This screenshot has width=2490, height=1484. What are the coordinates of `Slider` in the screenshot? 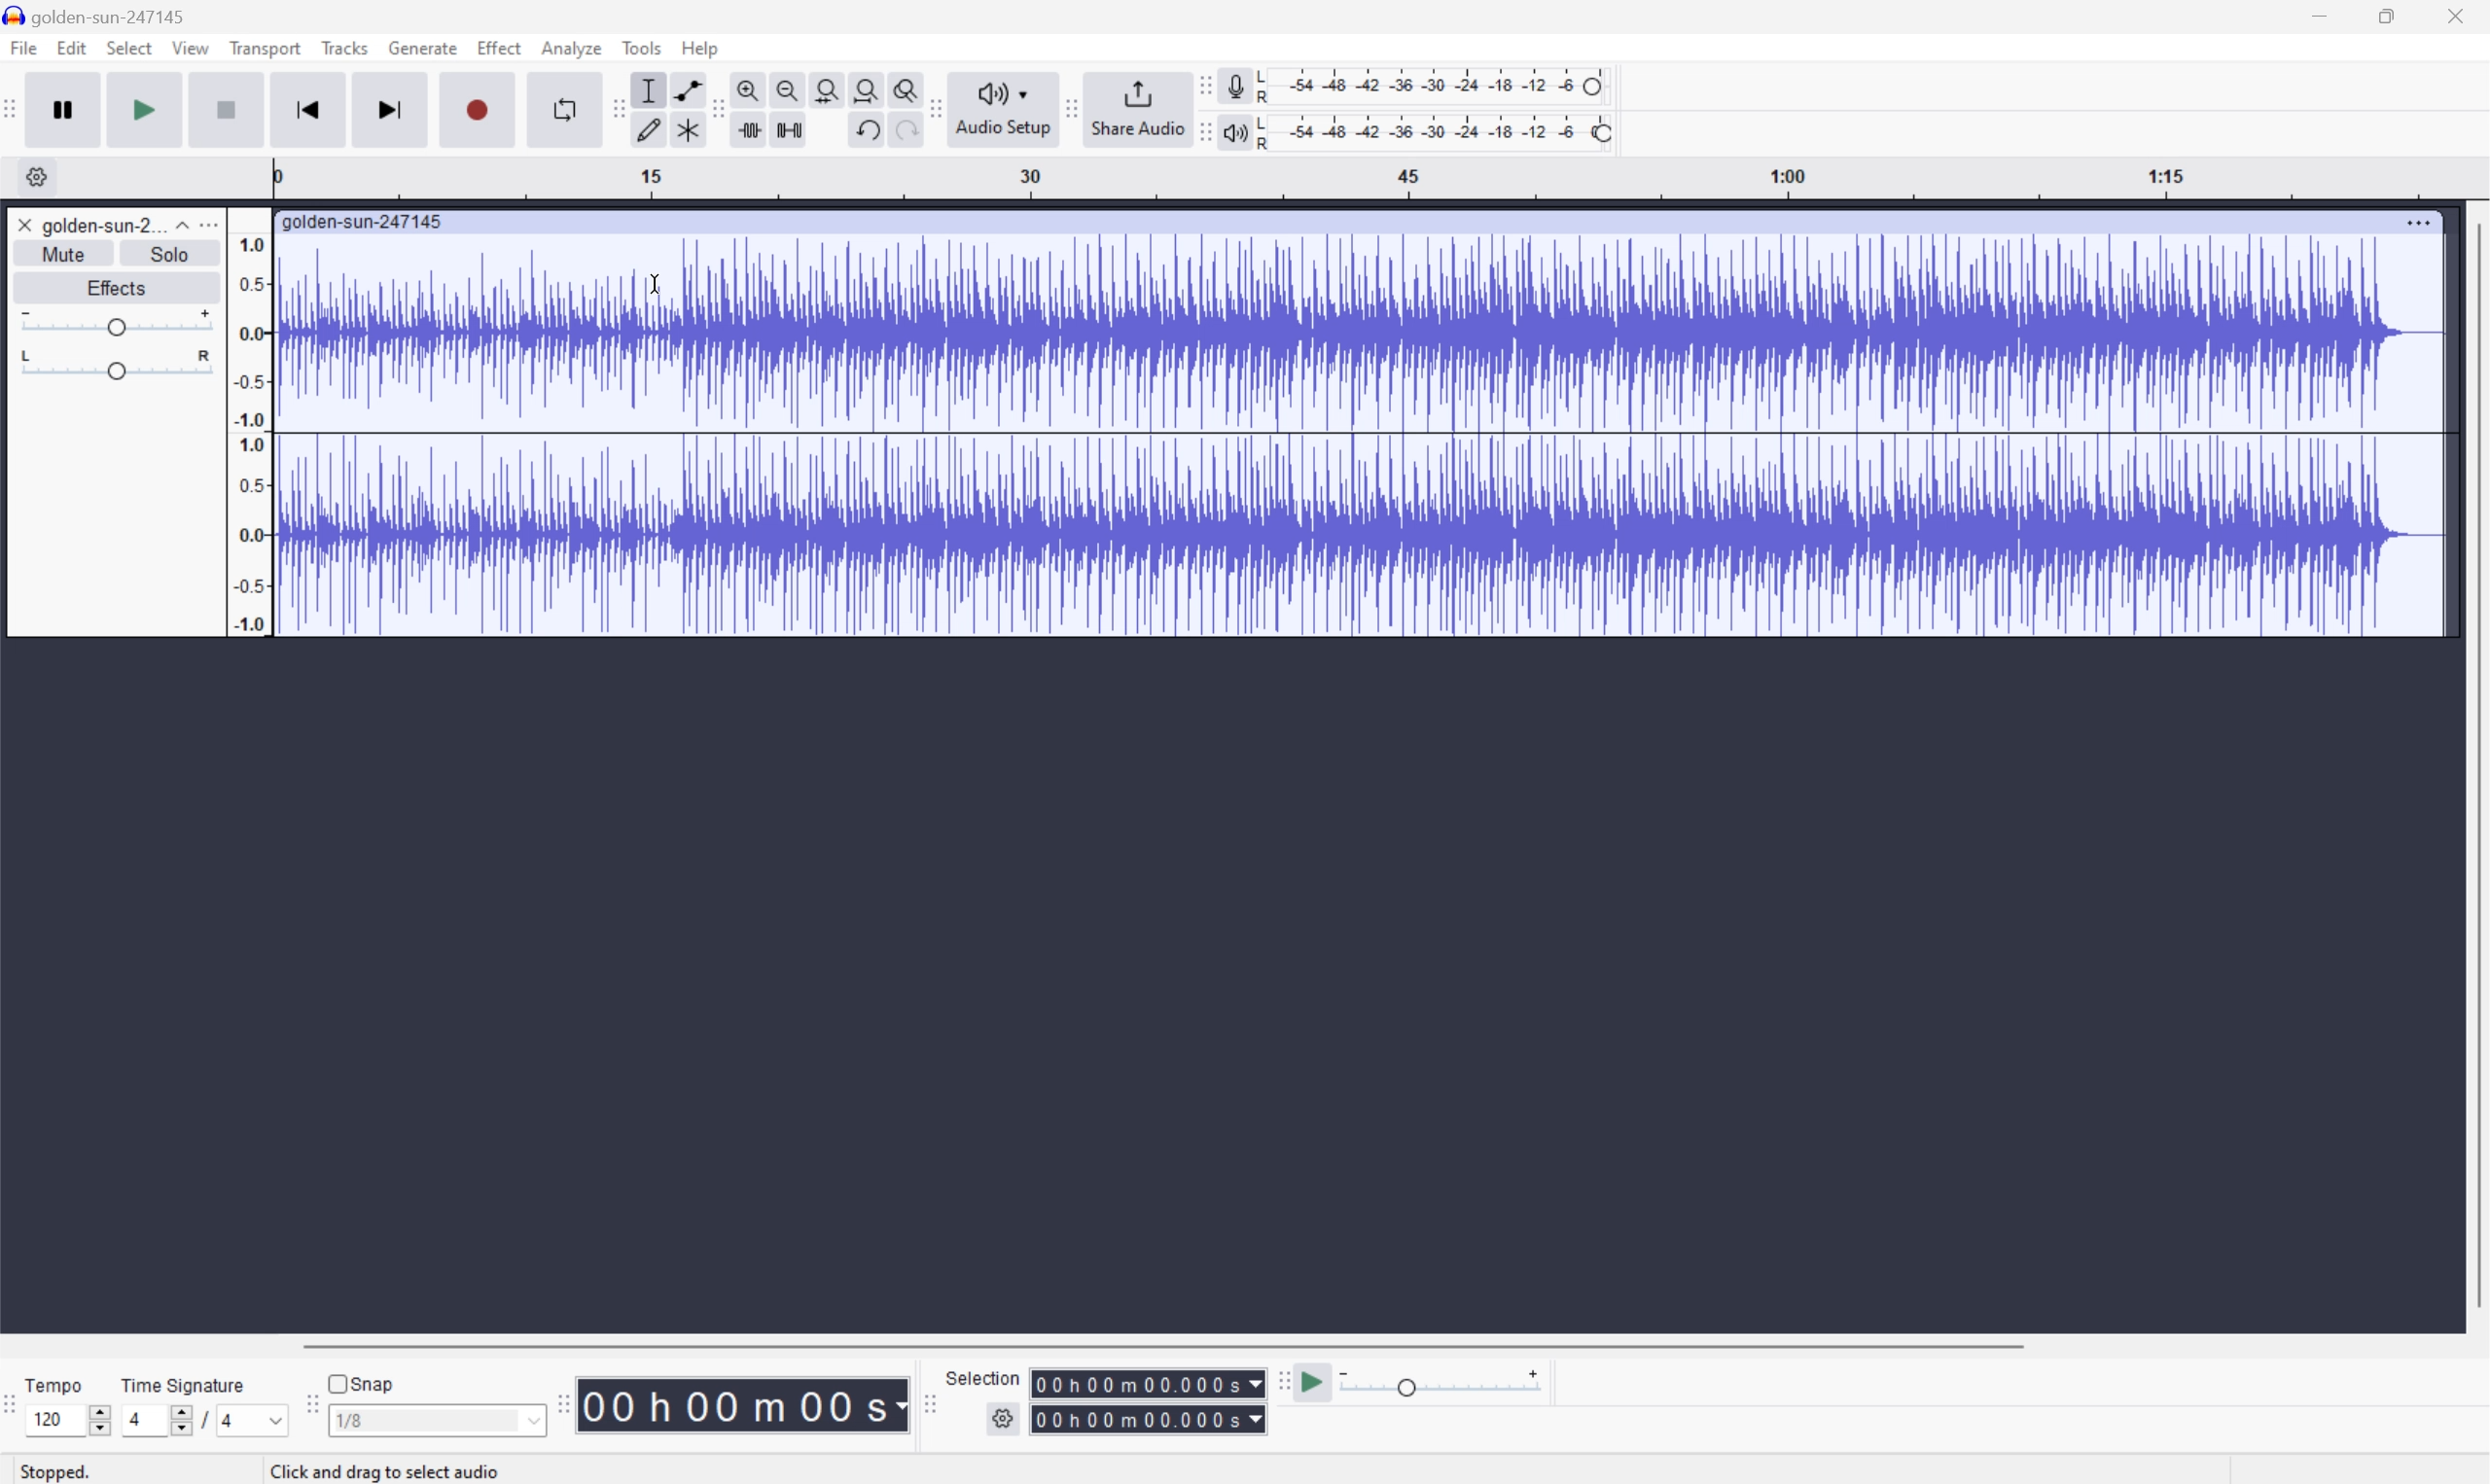 It's located at (95, 1417).